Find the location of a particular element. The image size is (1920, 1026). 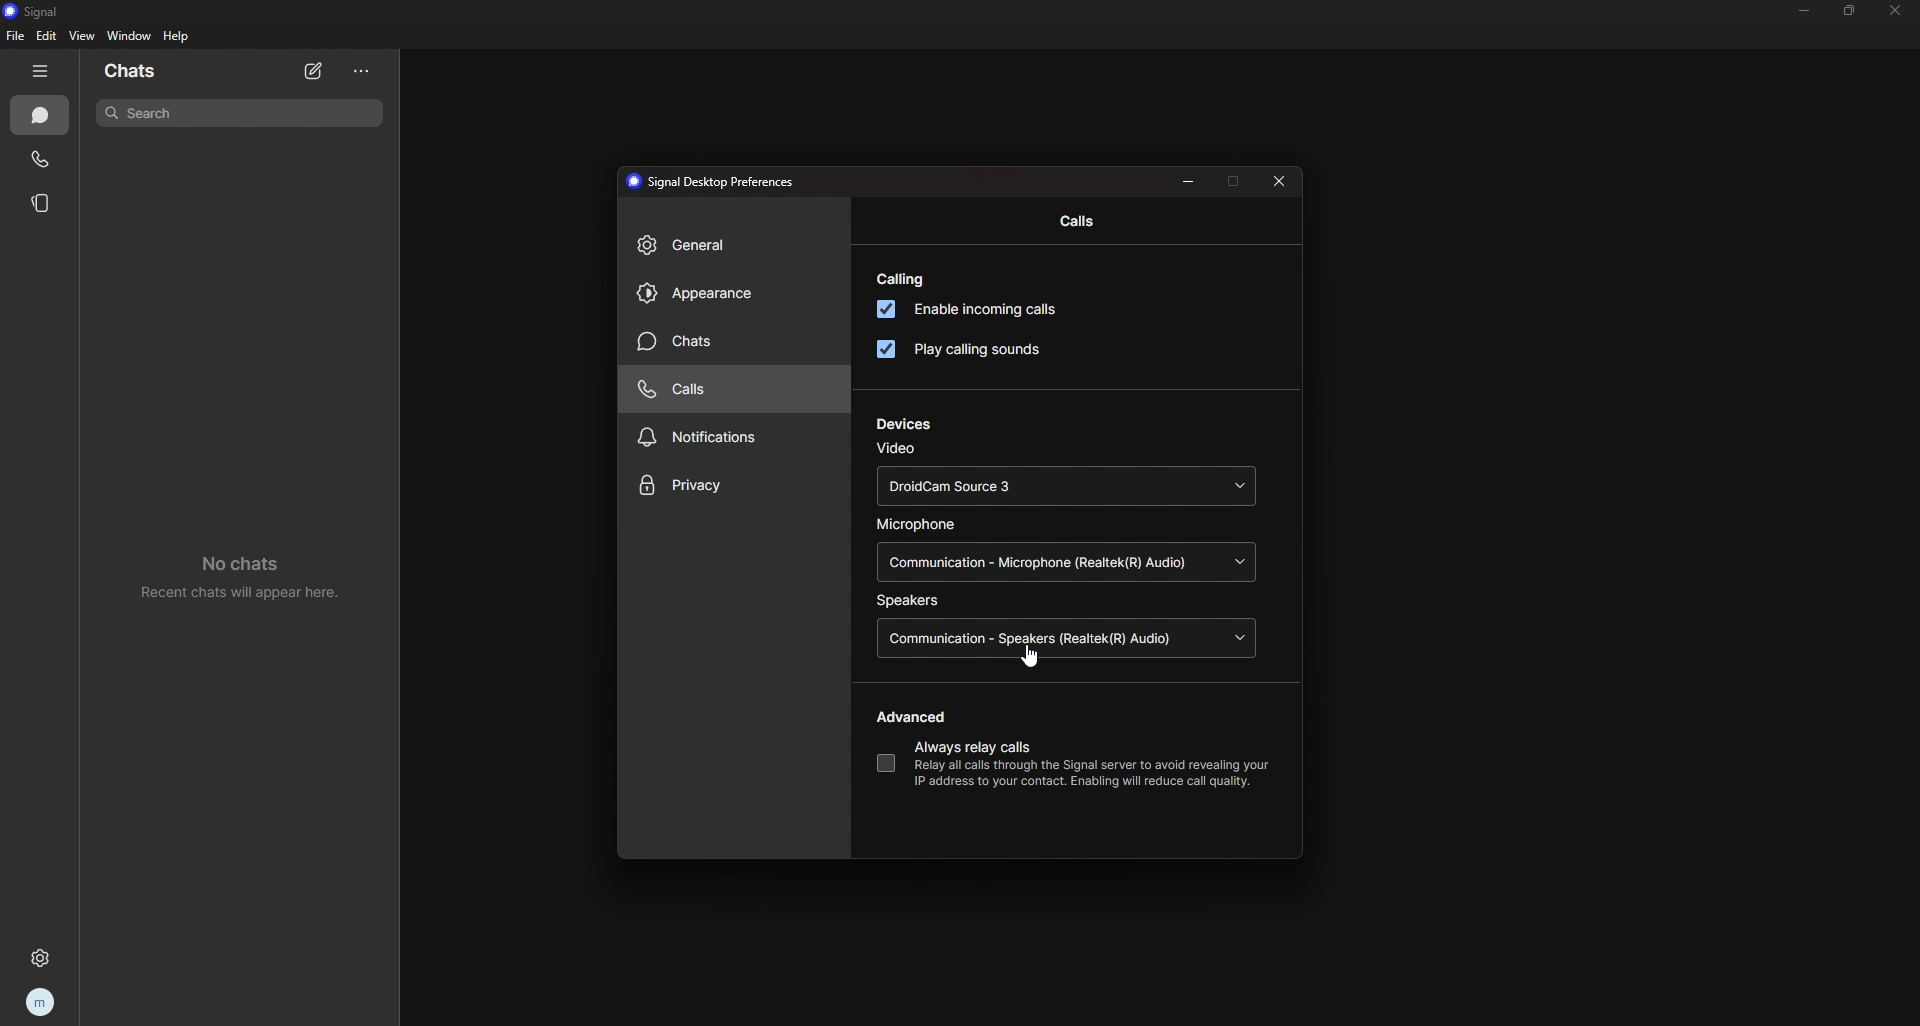

privacy is located at coordinates (731, 487).